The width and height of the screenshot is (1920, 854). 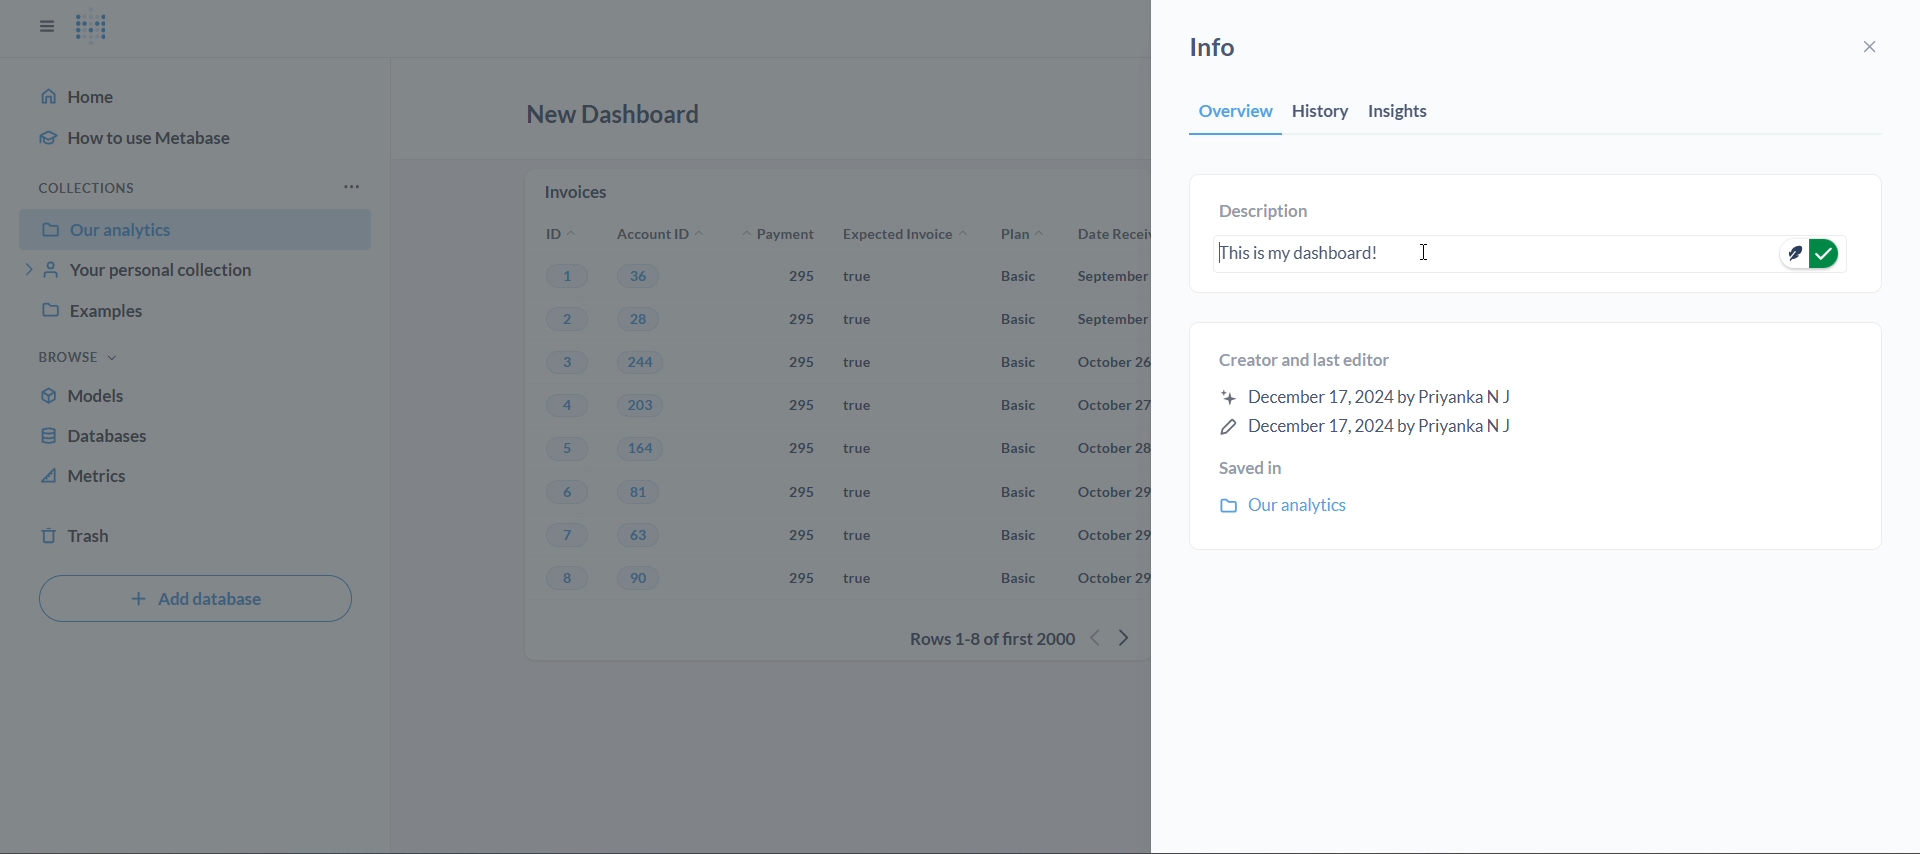 What do you see at coordinates (807, 449) in the screenshot?
I see `295` at bounding box center [807, 449].